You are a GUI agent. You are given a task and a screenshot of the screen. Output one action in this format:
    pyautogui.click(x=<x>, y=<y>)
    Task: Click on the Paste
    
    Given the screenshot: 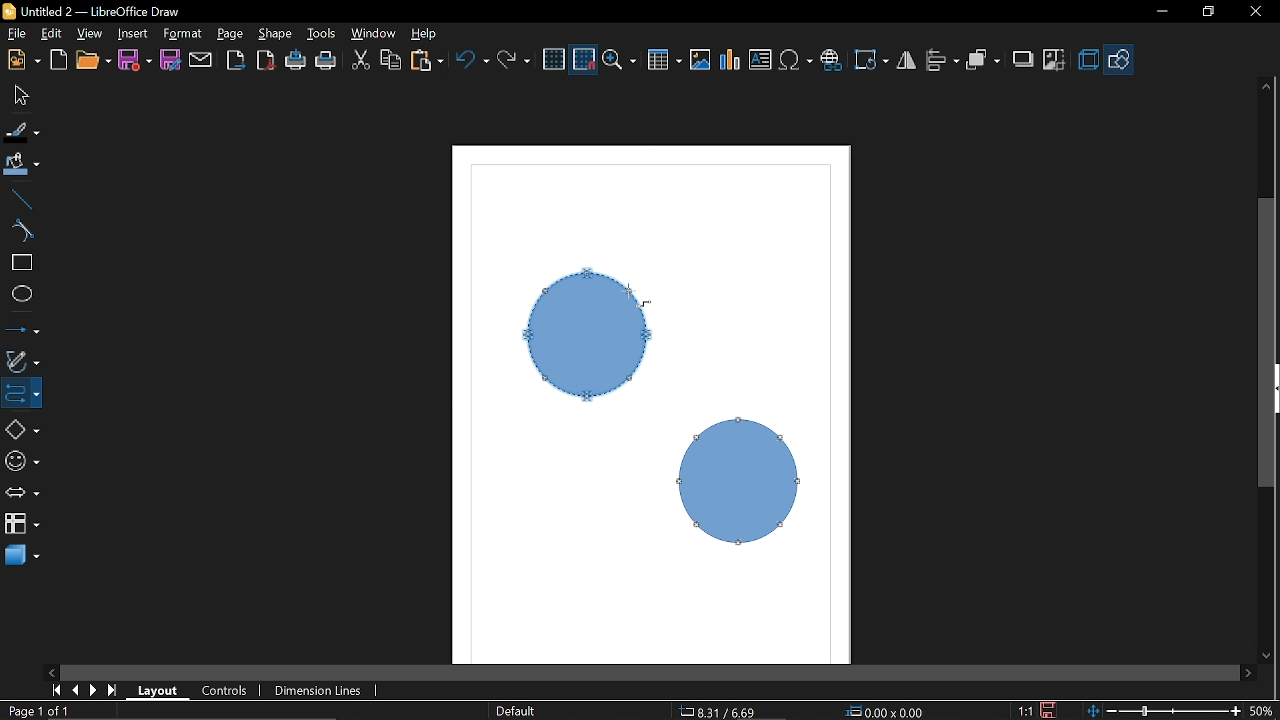 What is the action you would take?
    pyautogui.click(x=427, y=59)
    